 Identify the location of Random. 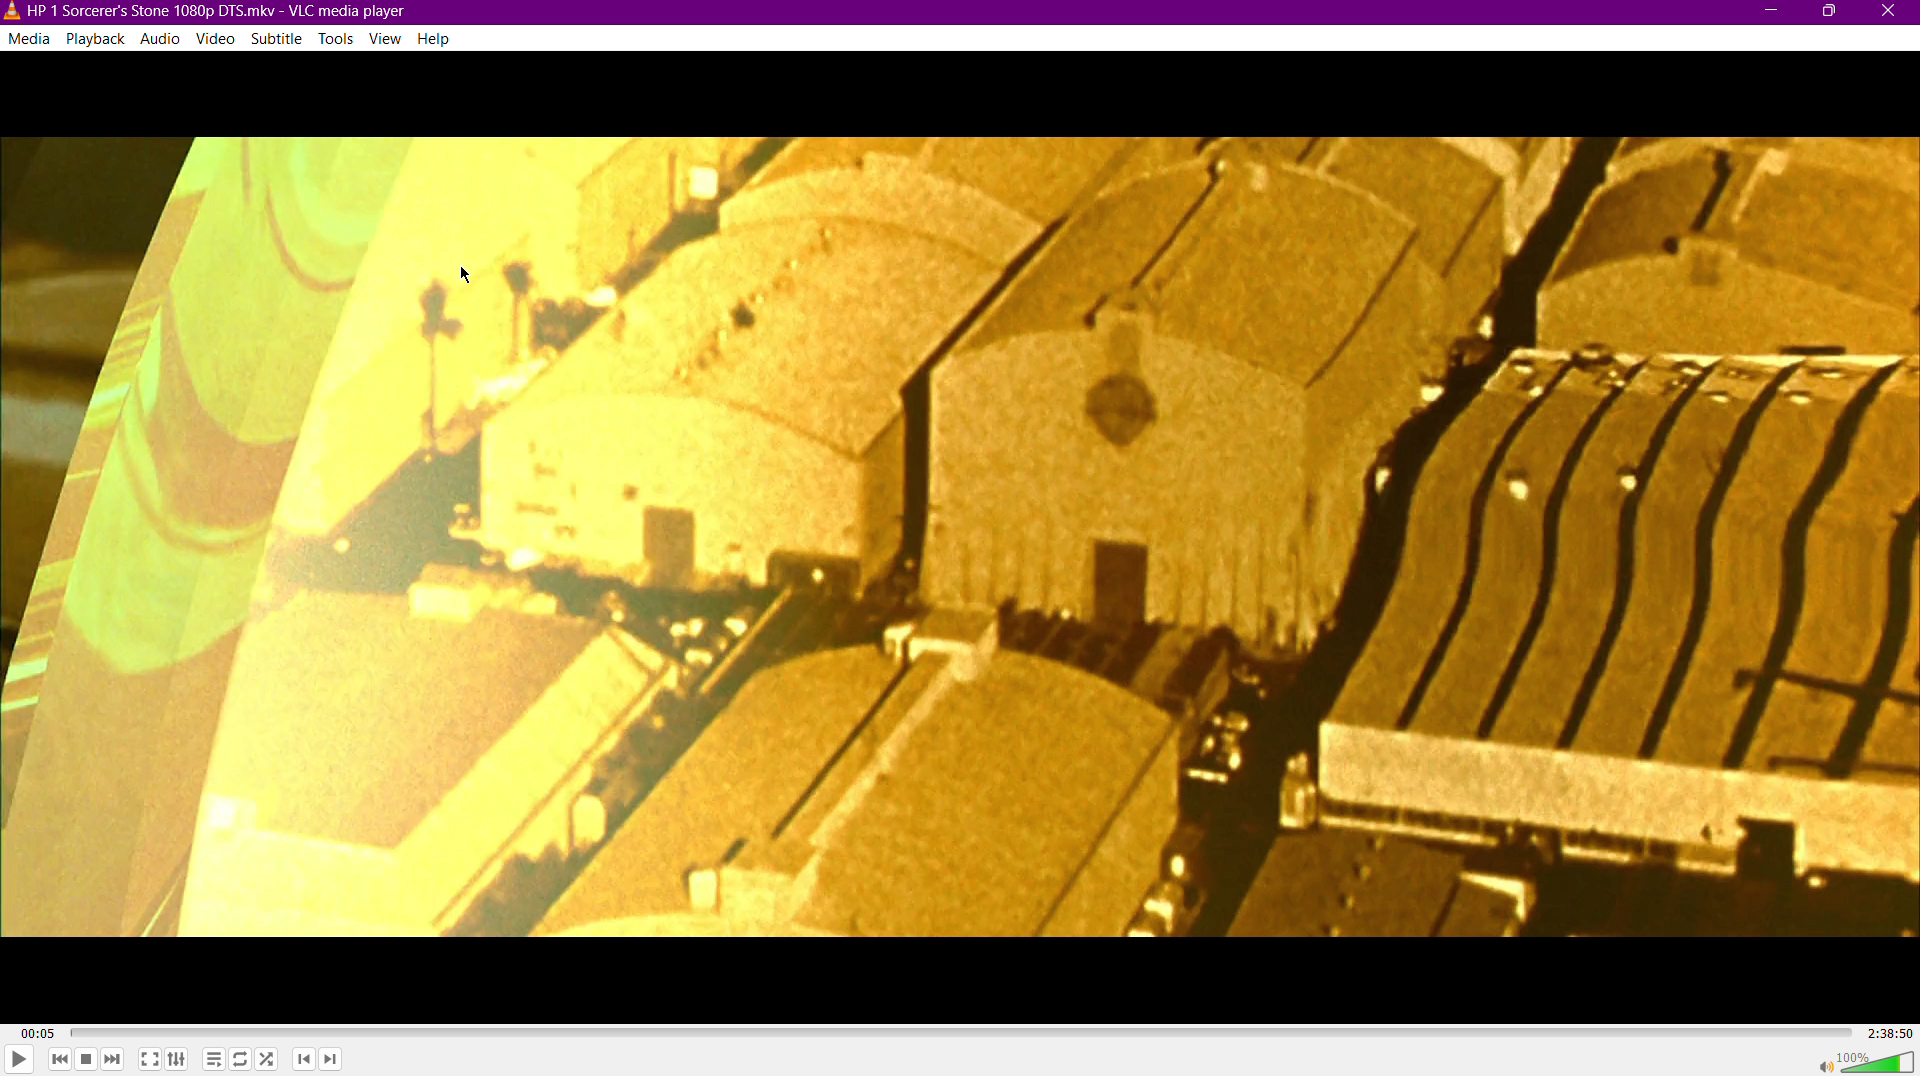
(266, 1060).